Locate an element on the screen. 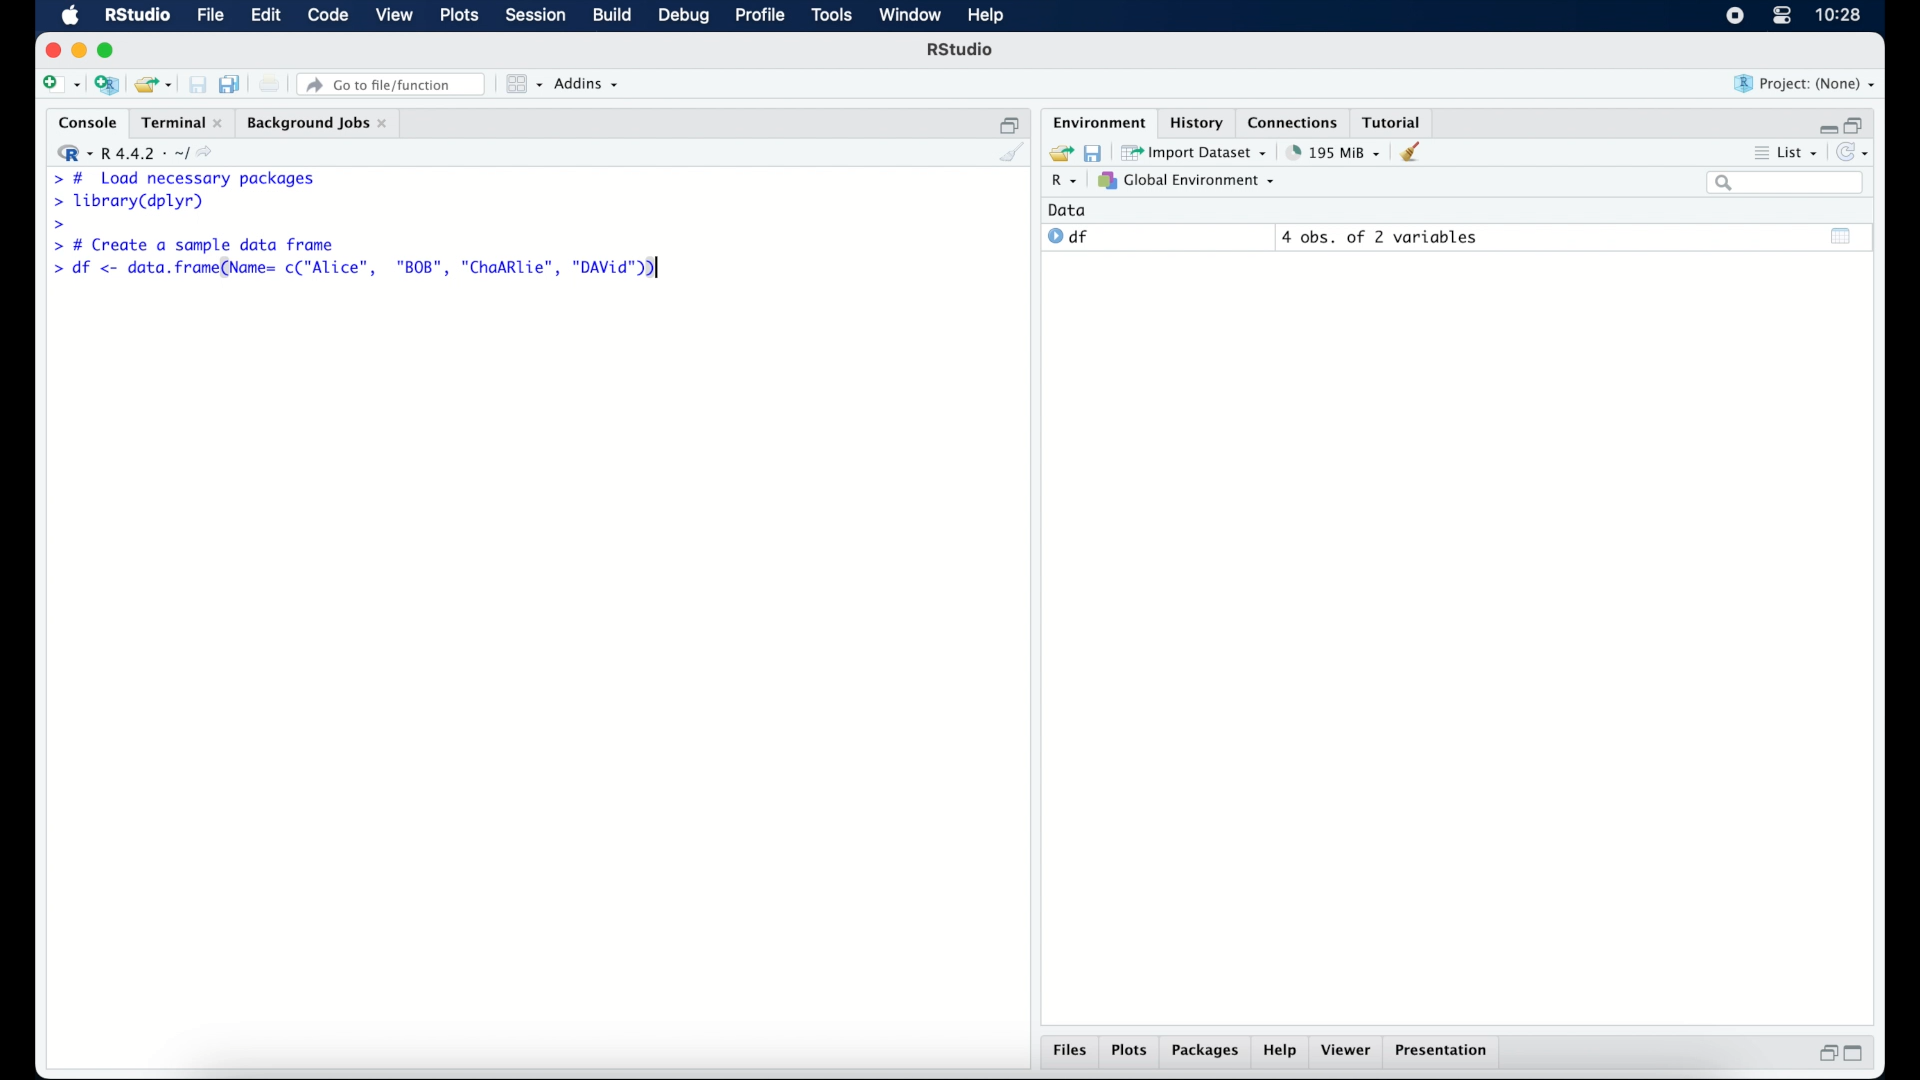 Image resolution: width=1920 pixels, height=1080 pixels. environment is located at coordinates (1096, 121).